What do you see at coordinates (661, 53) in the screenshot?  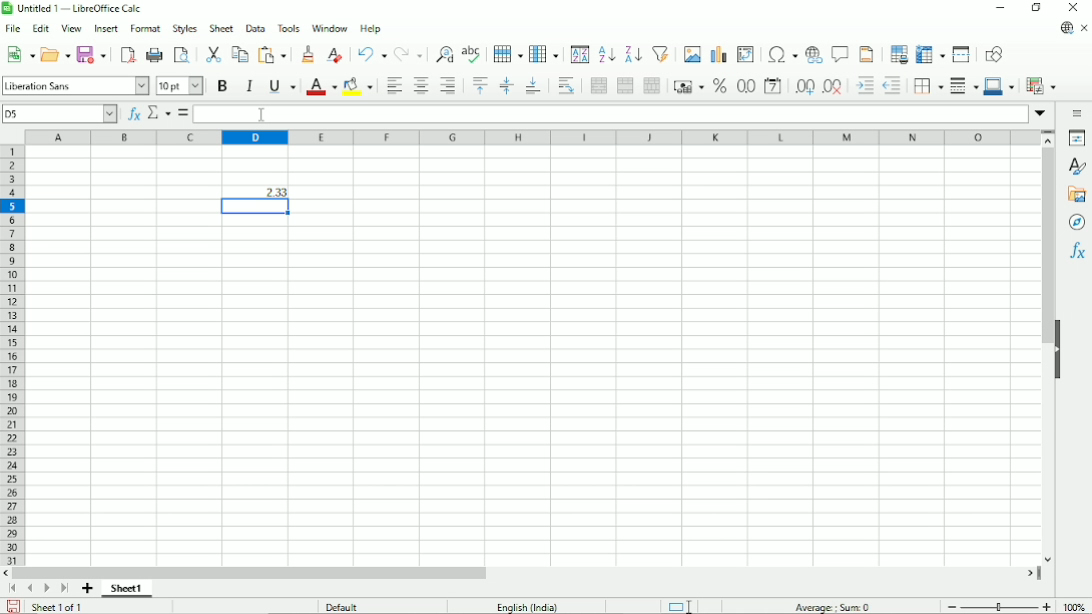 I see `Autofilter` at bounding box center [661, 53].